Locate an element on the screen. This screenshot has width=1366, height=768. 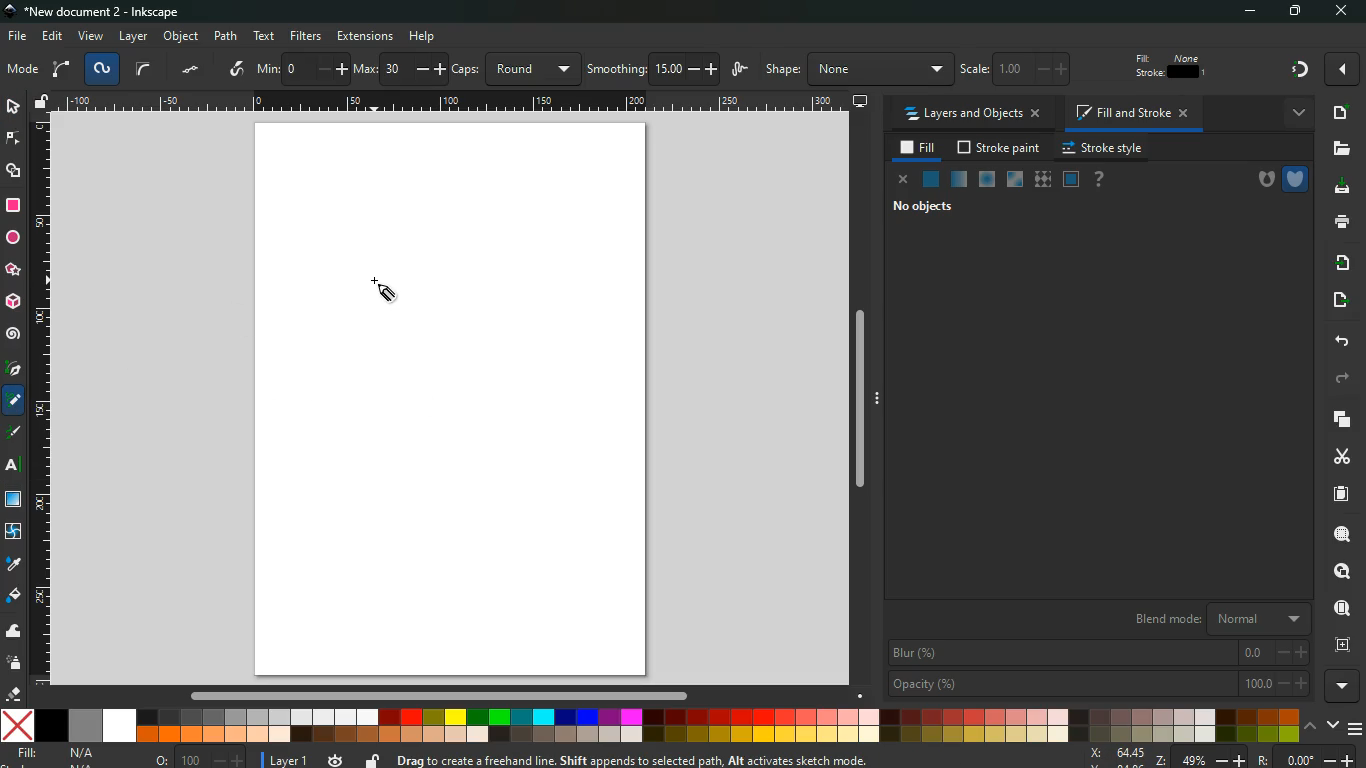
select is located at coordinates (16, 108).